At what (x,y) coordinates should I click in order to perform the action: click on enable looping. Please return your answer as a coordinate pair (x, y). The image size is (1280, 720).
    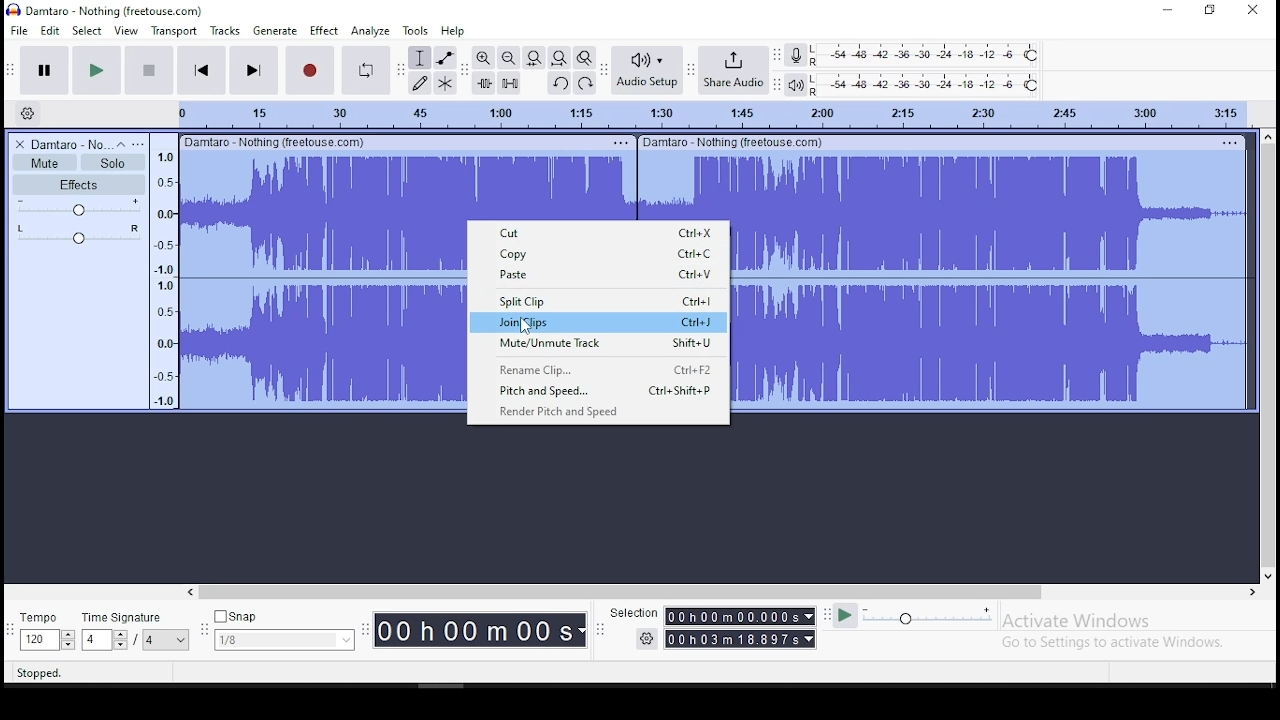
    Looking at the image, I should click on (364, 71).